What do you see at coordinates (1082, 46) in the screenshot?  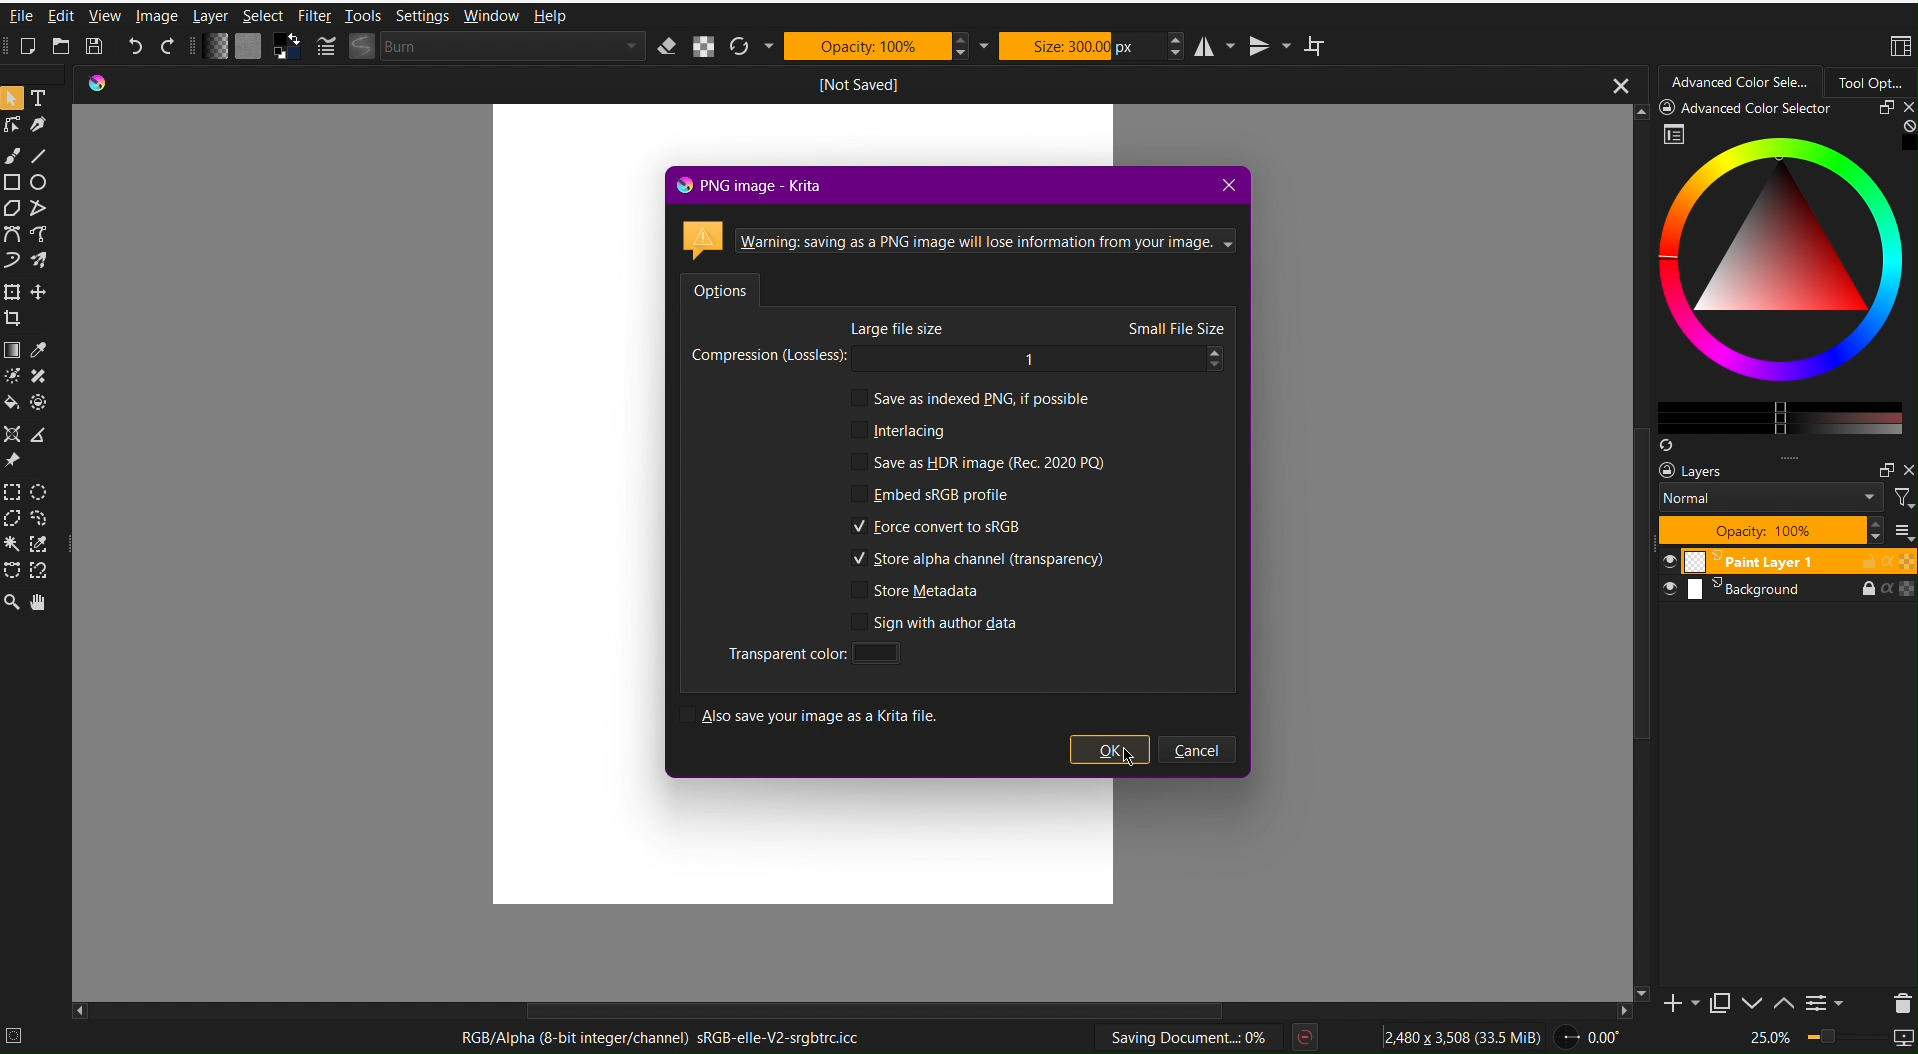 I see `Size` at bounding box center [1082, 46].